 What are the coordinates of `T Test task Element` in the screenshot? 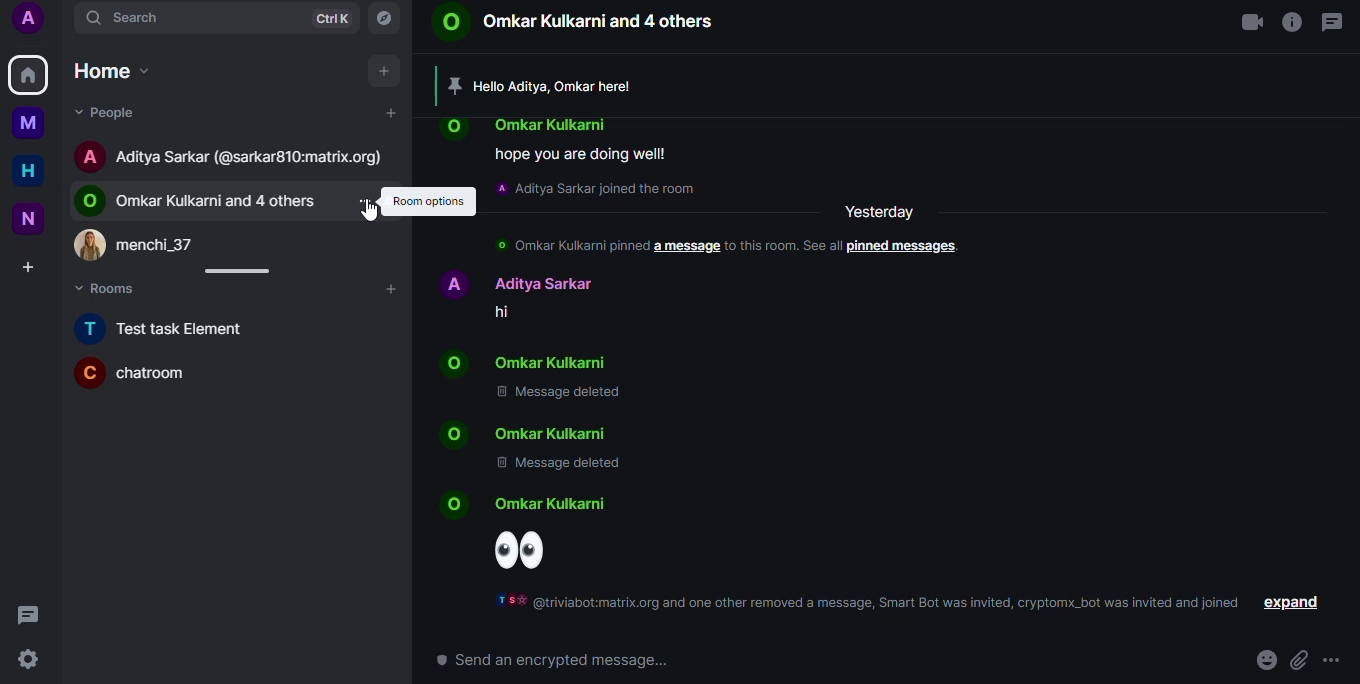 It's located at (167, 329).